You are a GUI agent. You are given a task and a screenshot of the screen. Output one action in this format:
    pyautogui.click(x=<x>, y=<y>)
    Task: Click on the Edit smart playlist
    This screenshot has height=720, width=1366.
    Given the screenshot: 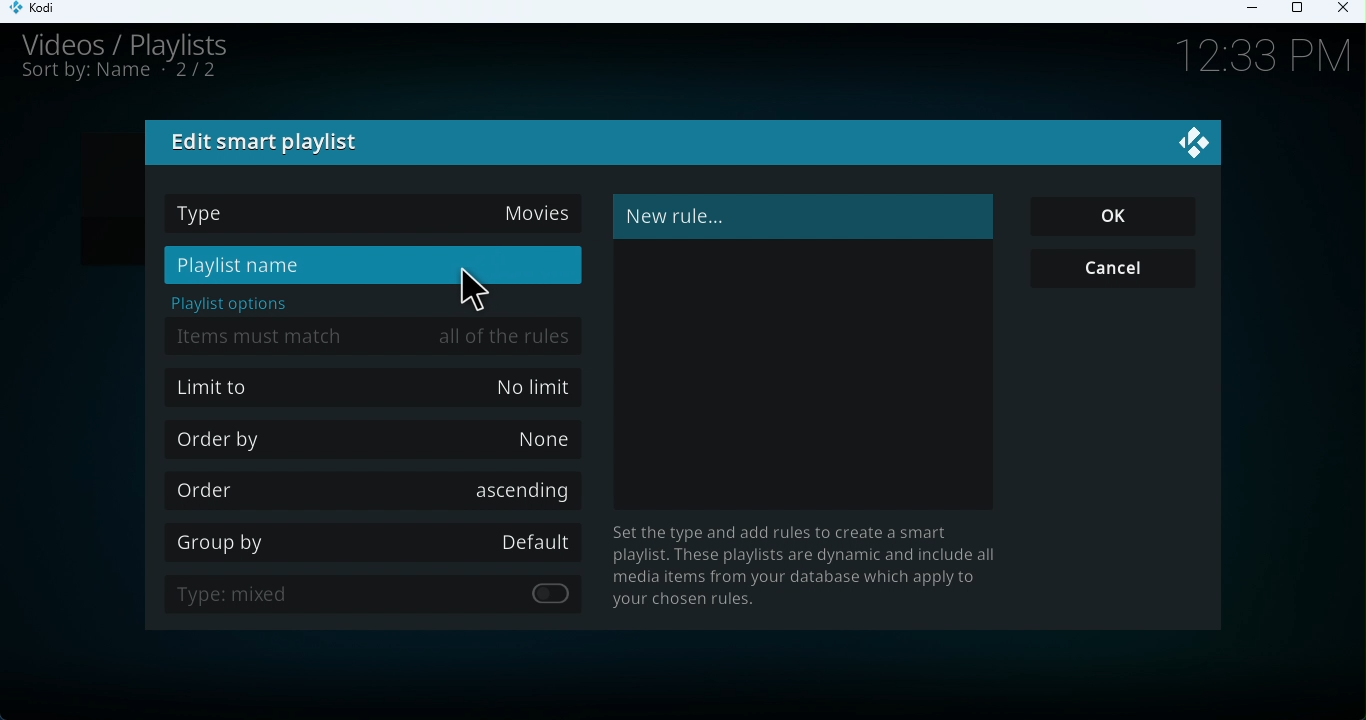 What is the action you would take?
    pyautogui.click(x=269, y=143)
    